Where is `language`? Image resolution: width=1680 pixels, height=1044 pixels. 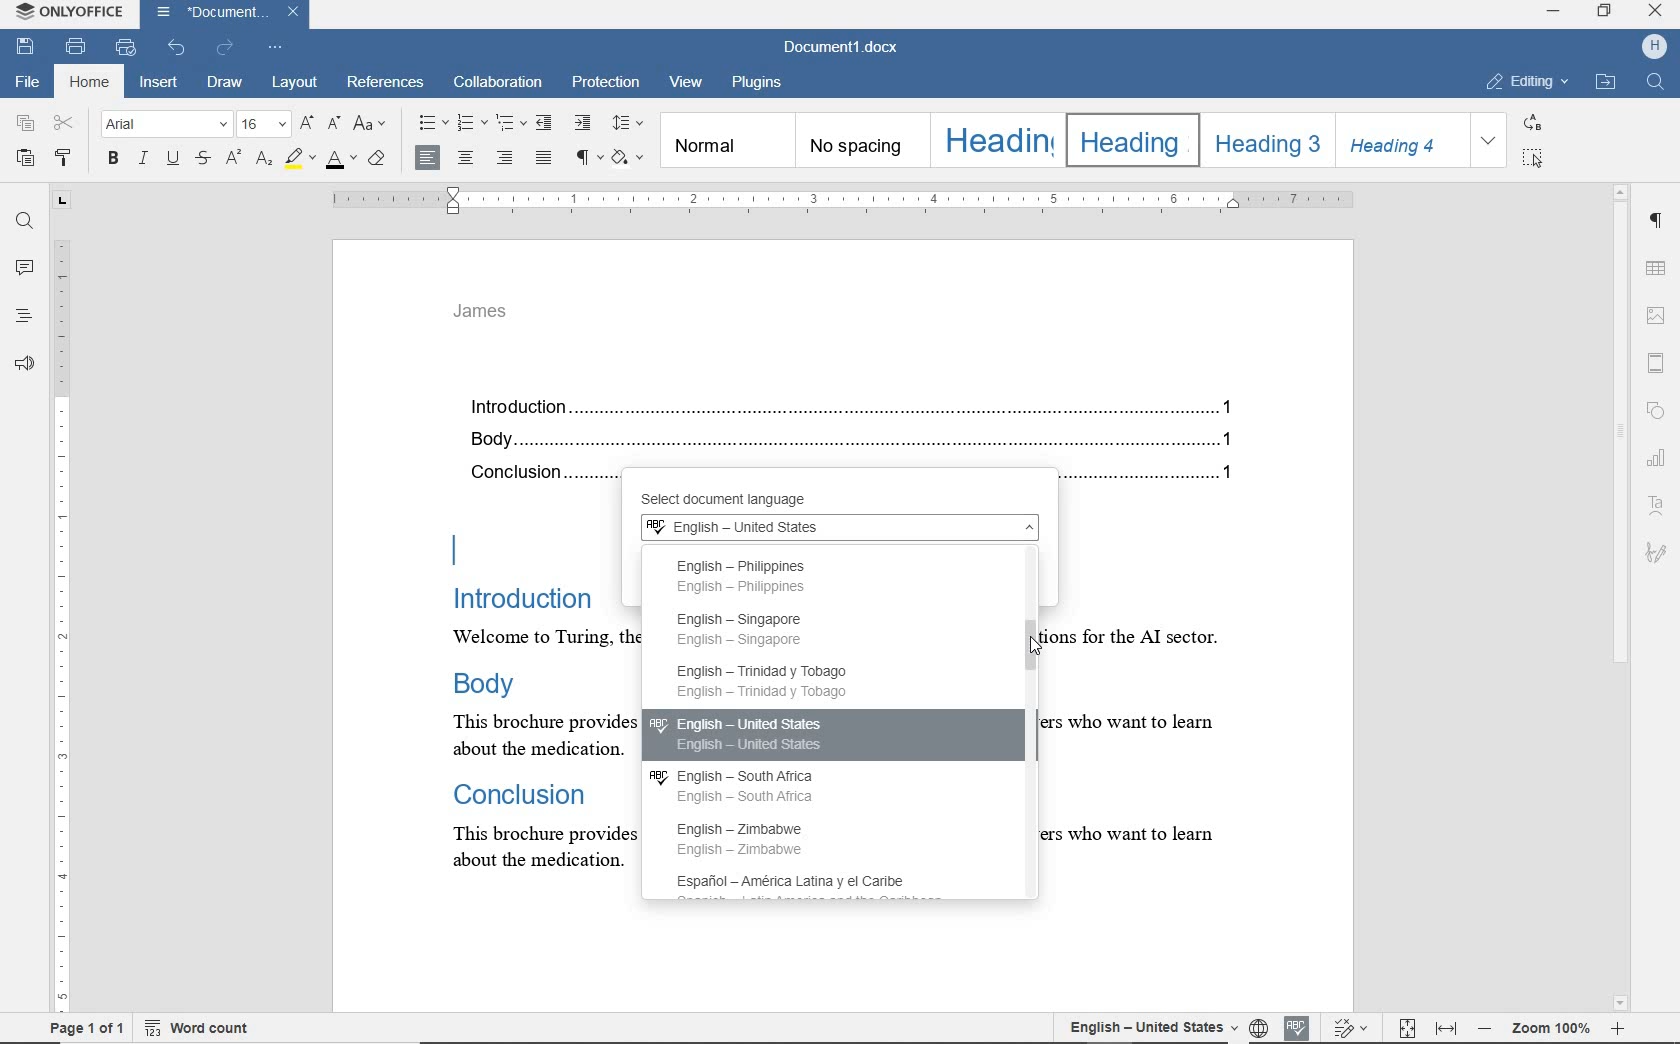 language is located at coordinates (1258, 1027).